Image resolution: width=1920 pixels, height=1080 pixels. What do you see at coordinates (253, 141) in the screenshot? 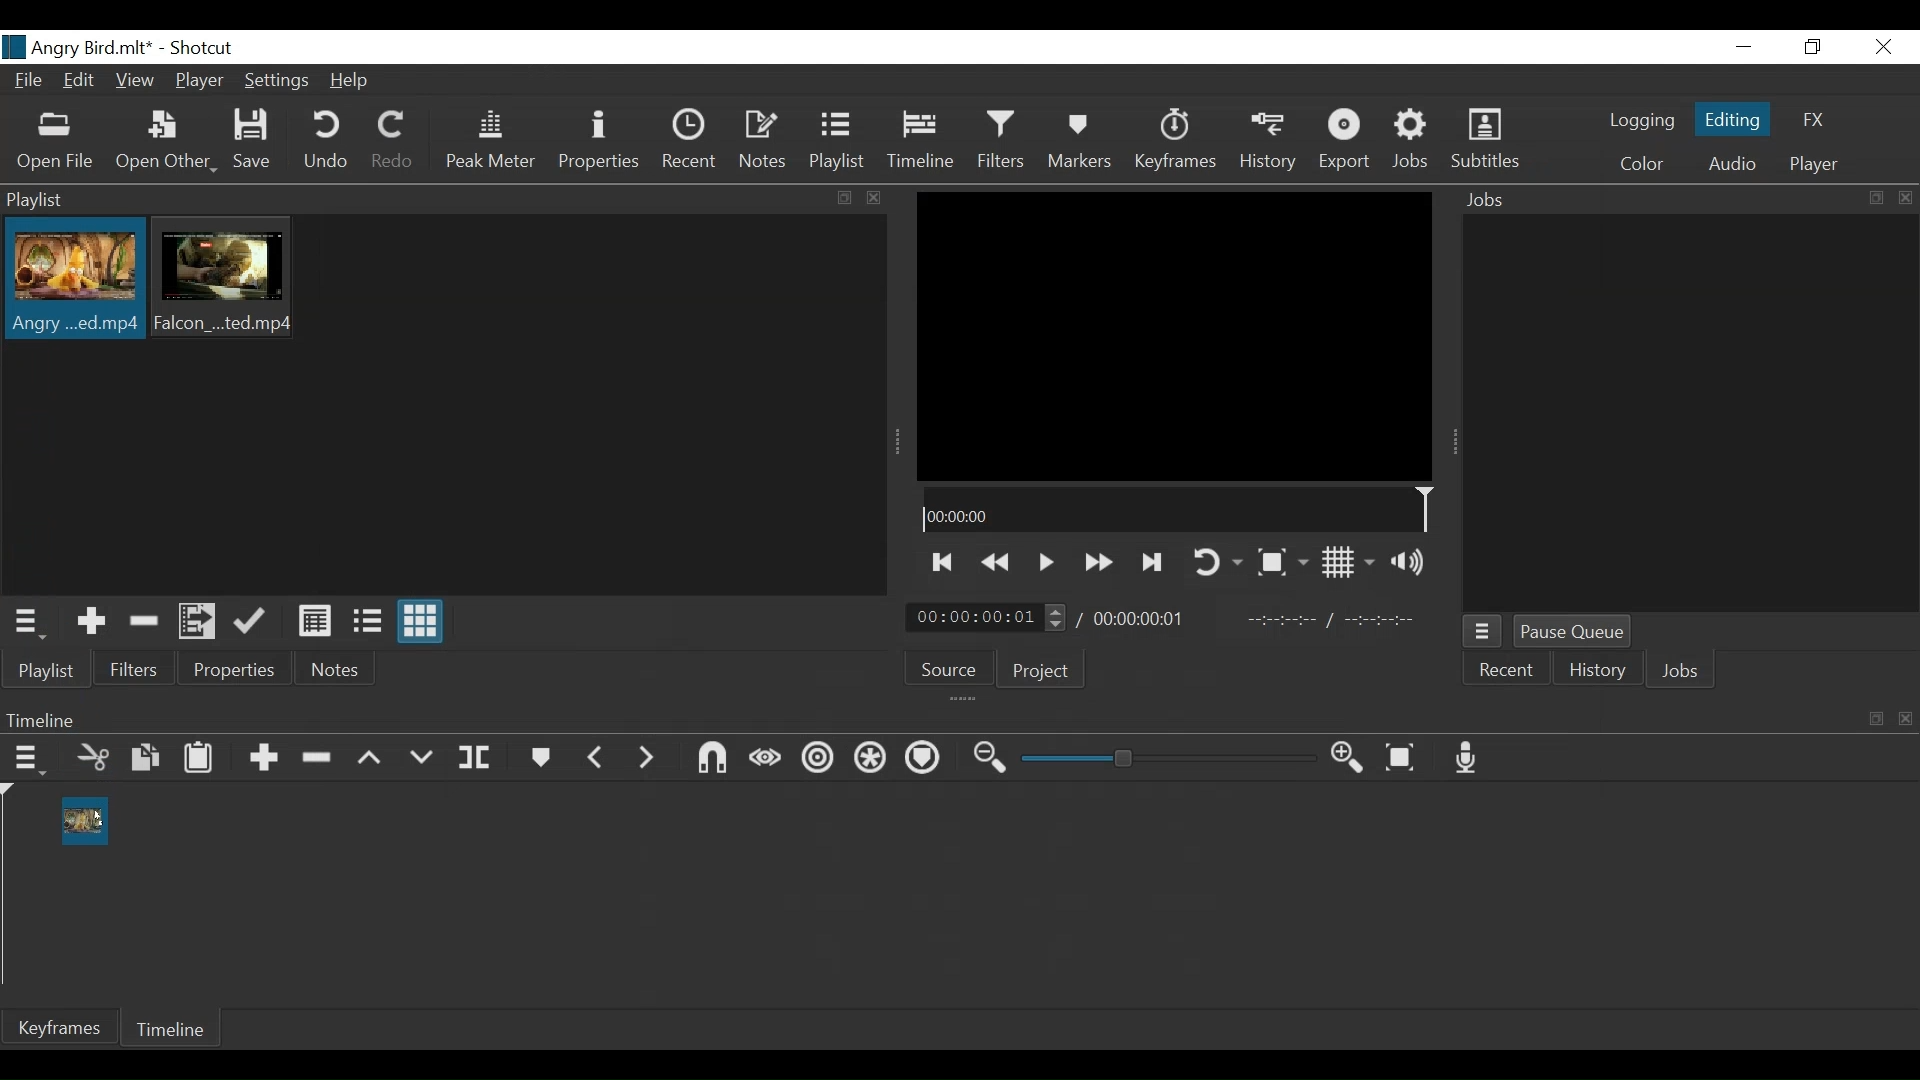
I see `Save` at bounding box center [253, 141].